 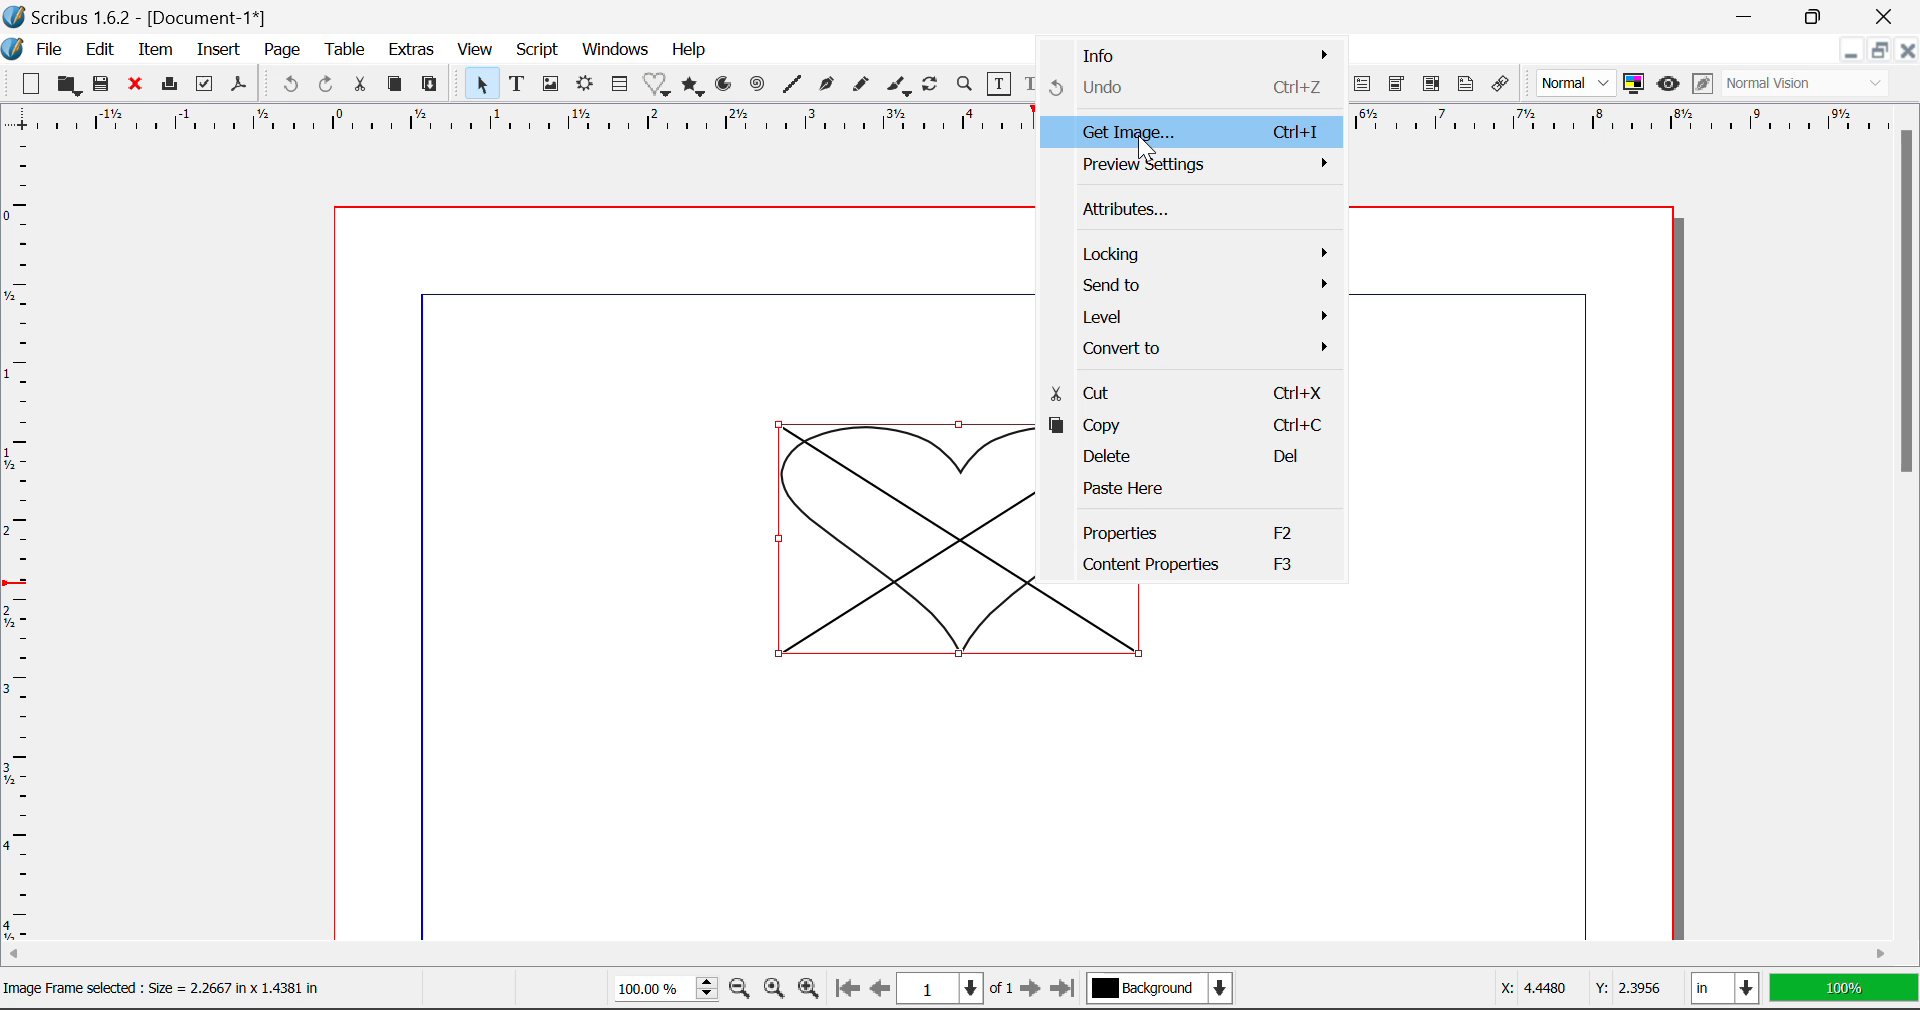 What do you see at coordinates (660, 991) in the screenshot?
I see `100%` at bounding box center [660, 991].